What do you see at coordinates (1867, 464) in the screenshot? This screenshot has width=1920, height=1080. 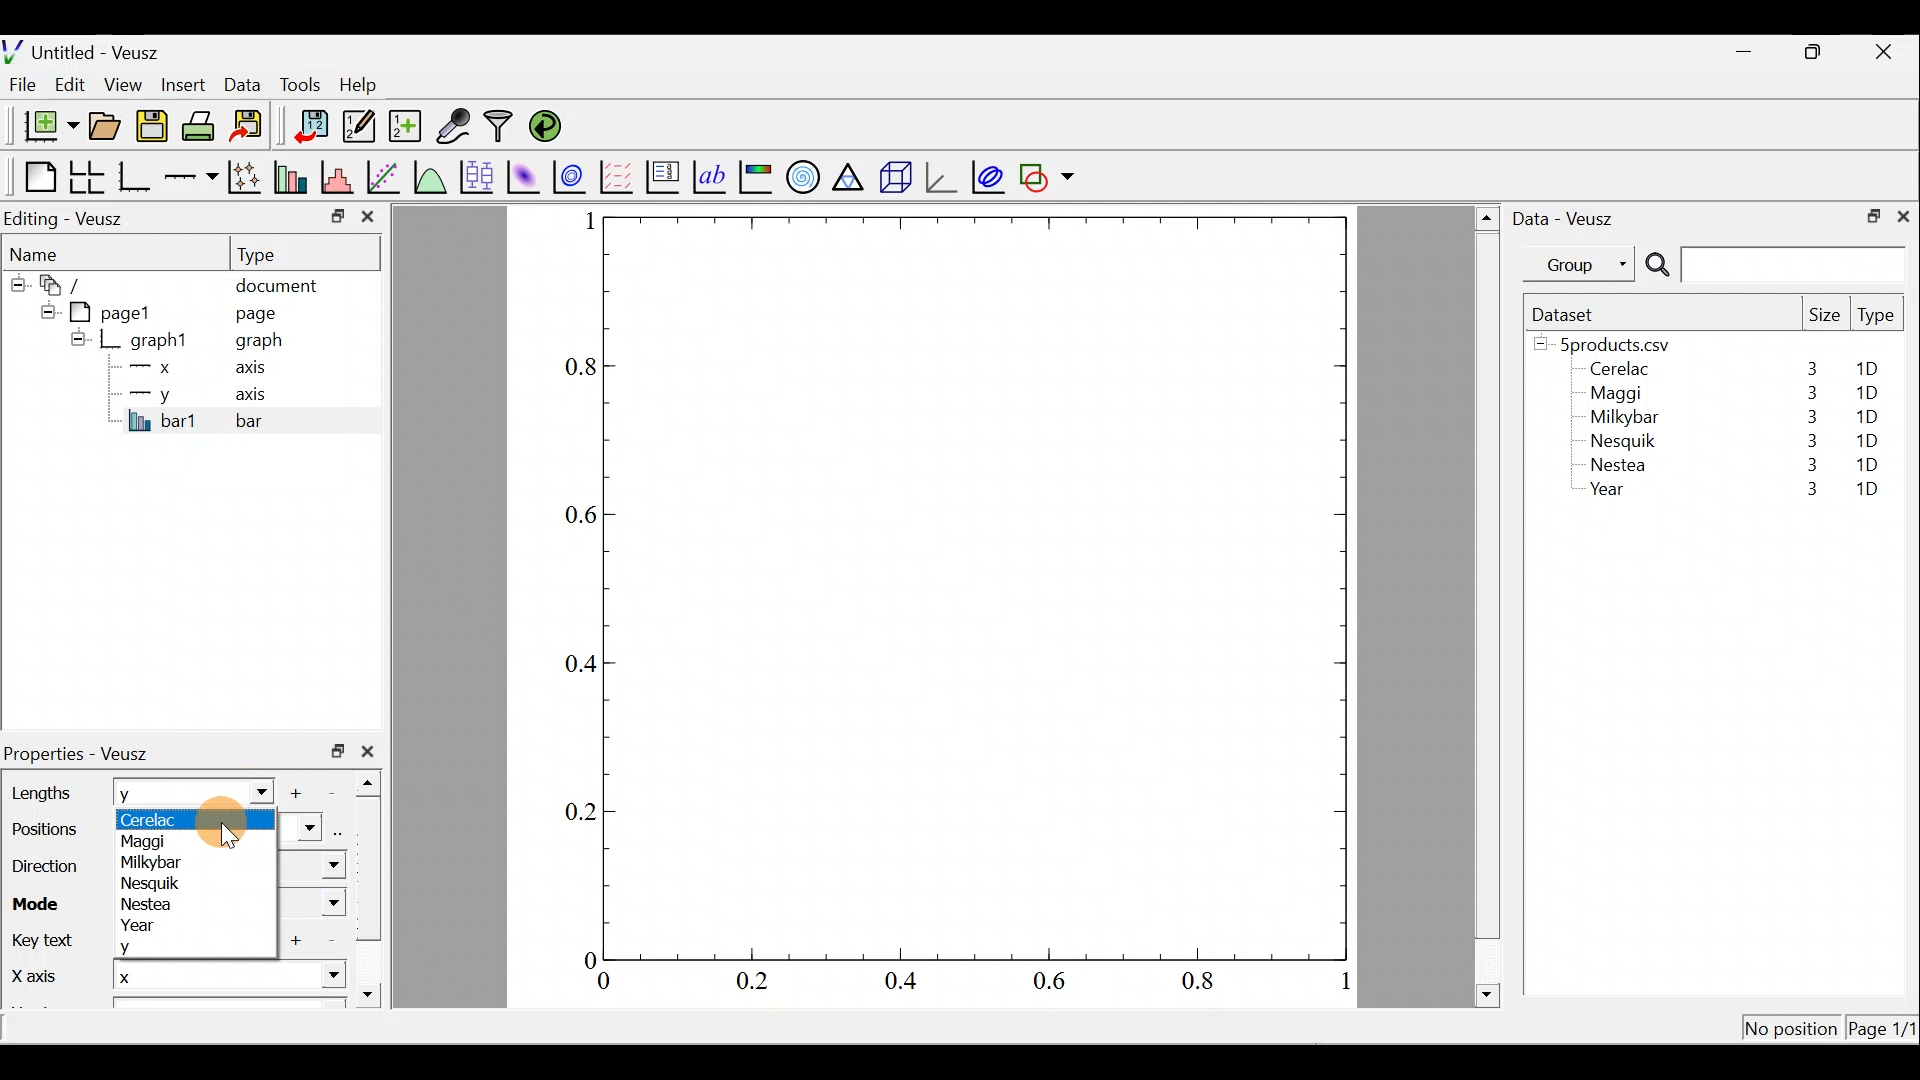 I see `1D` at bounding box center [1867, 464].